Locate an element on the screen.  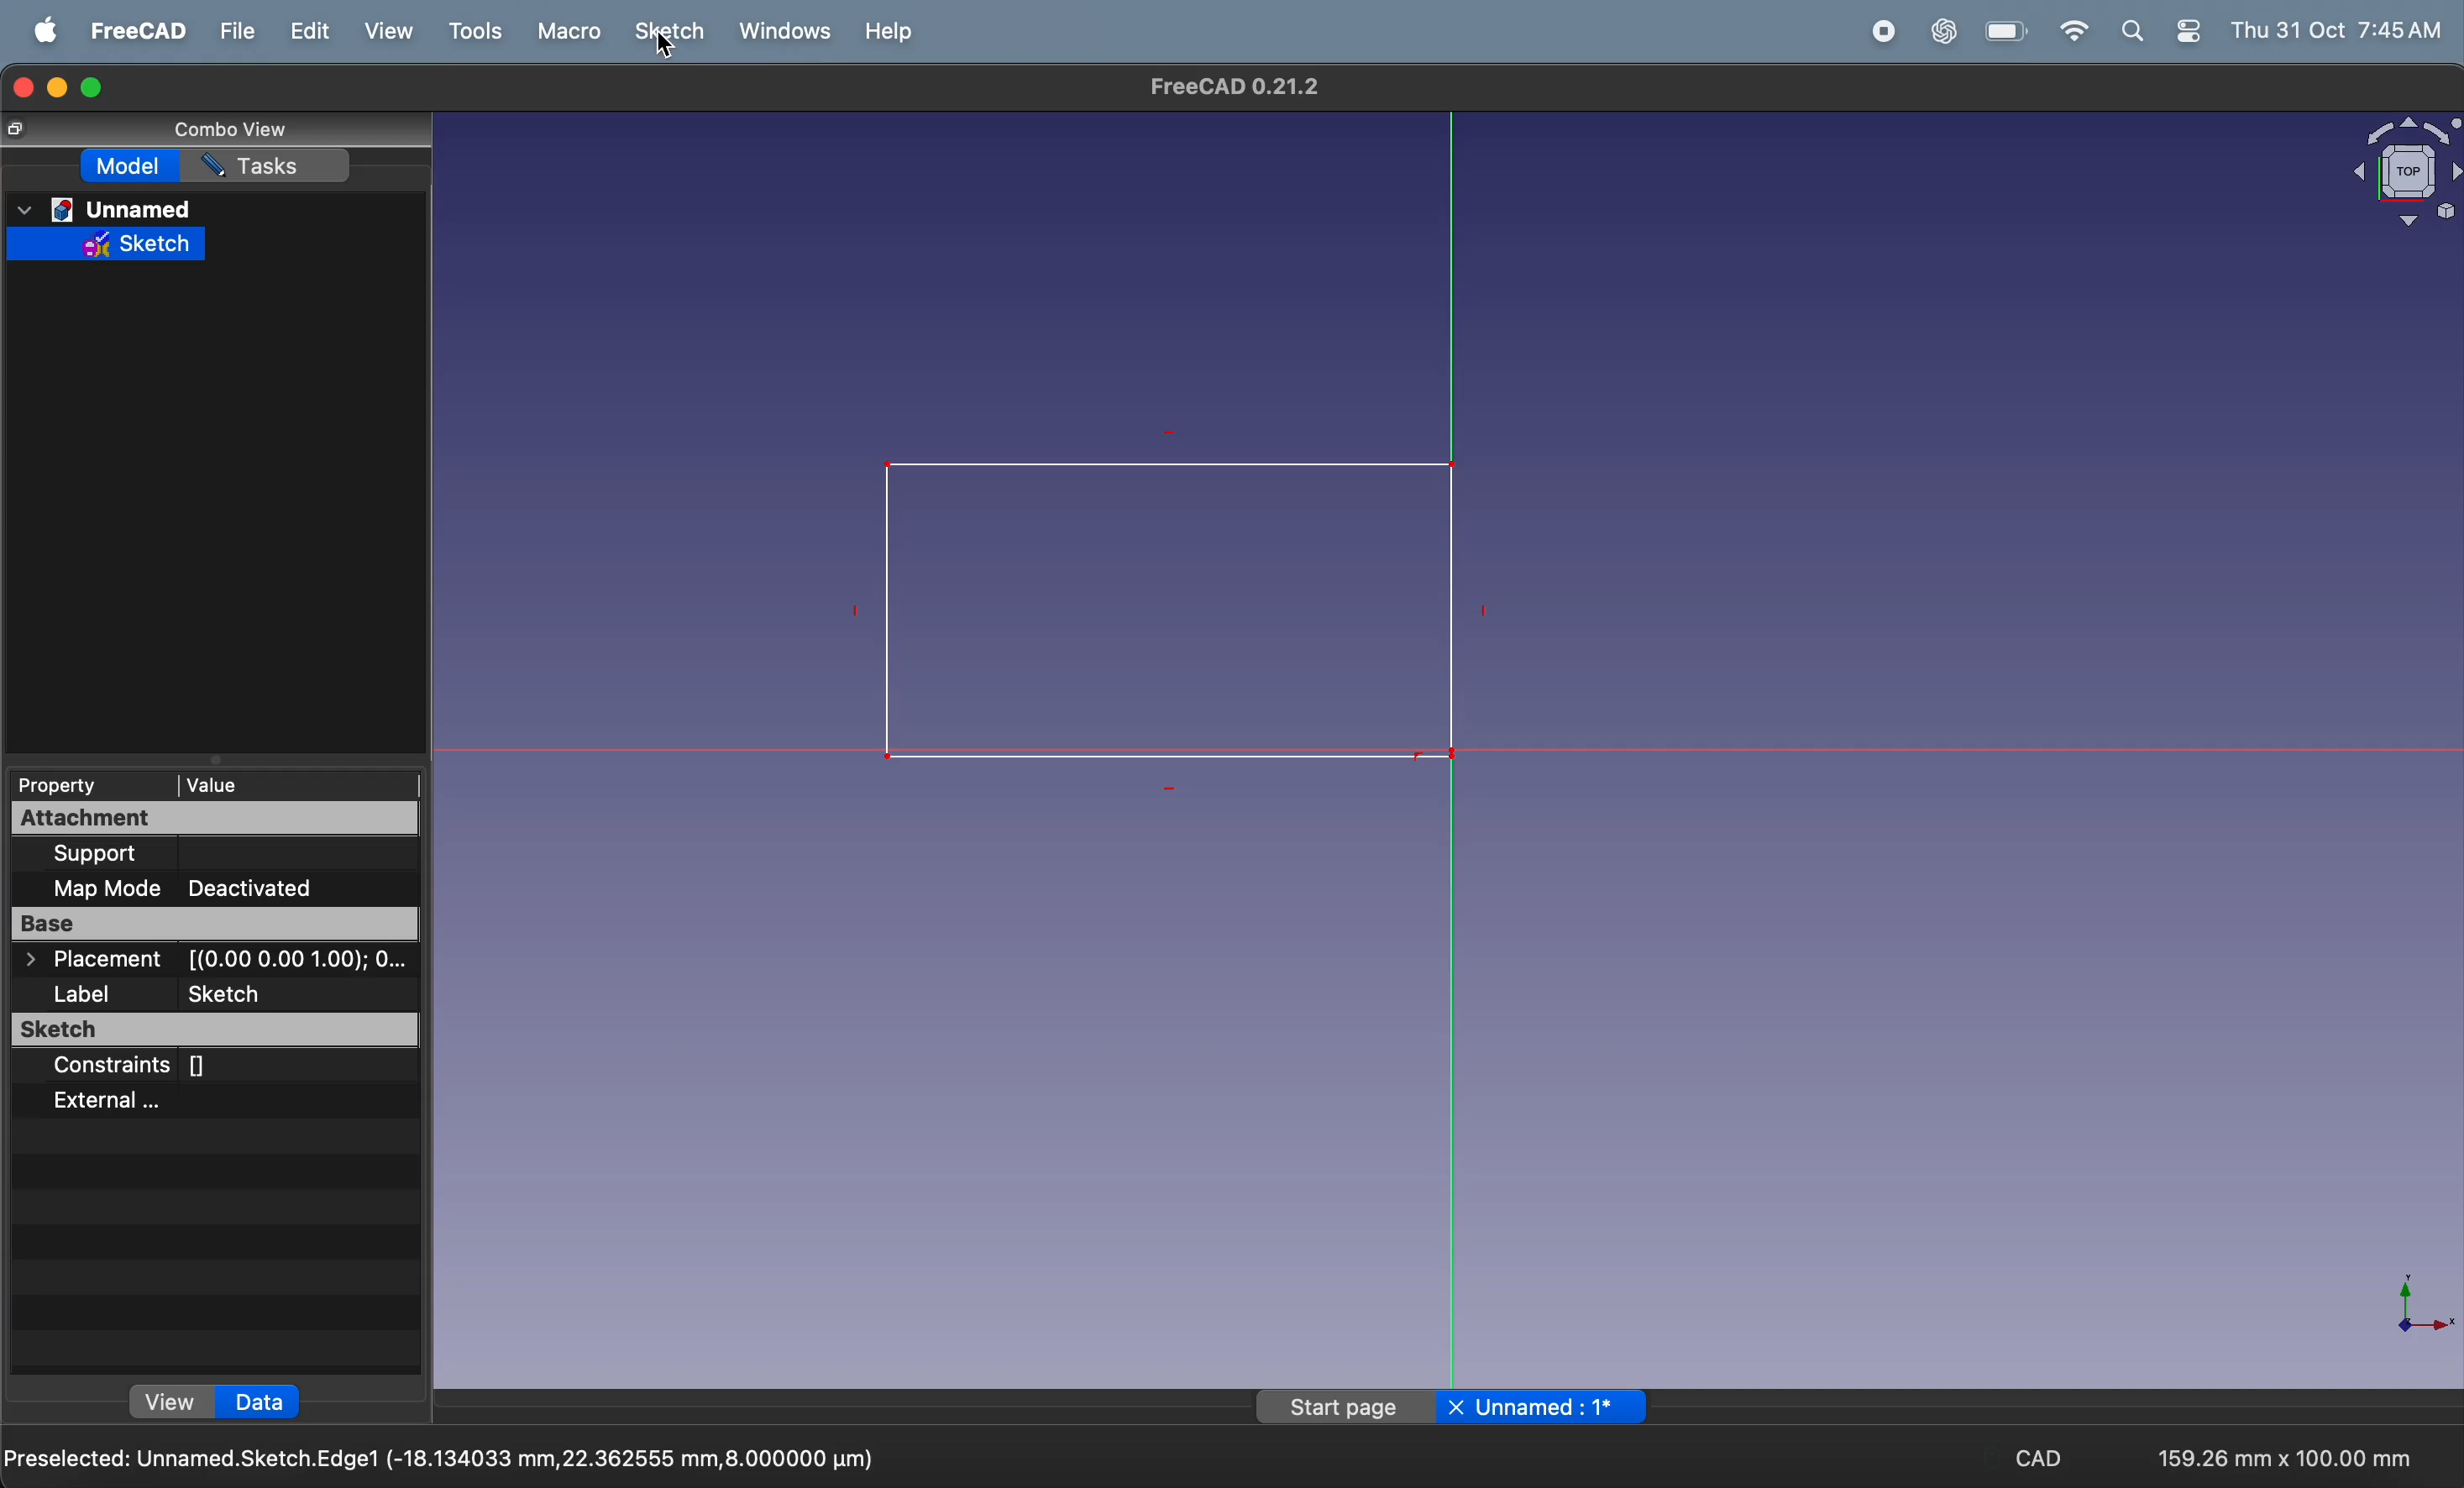
unnamed is located at coordinates (128, 208).